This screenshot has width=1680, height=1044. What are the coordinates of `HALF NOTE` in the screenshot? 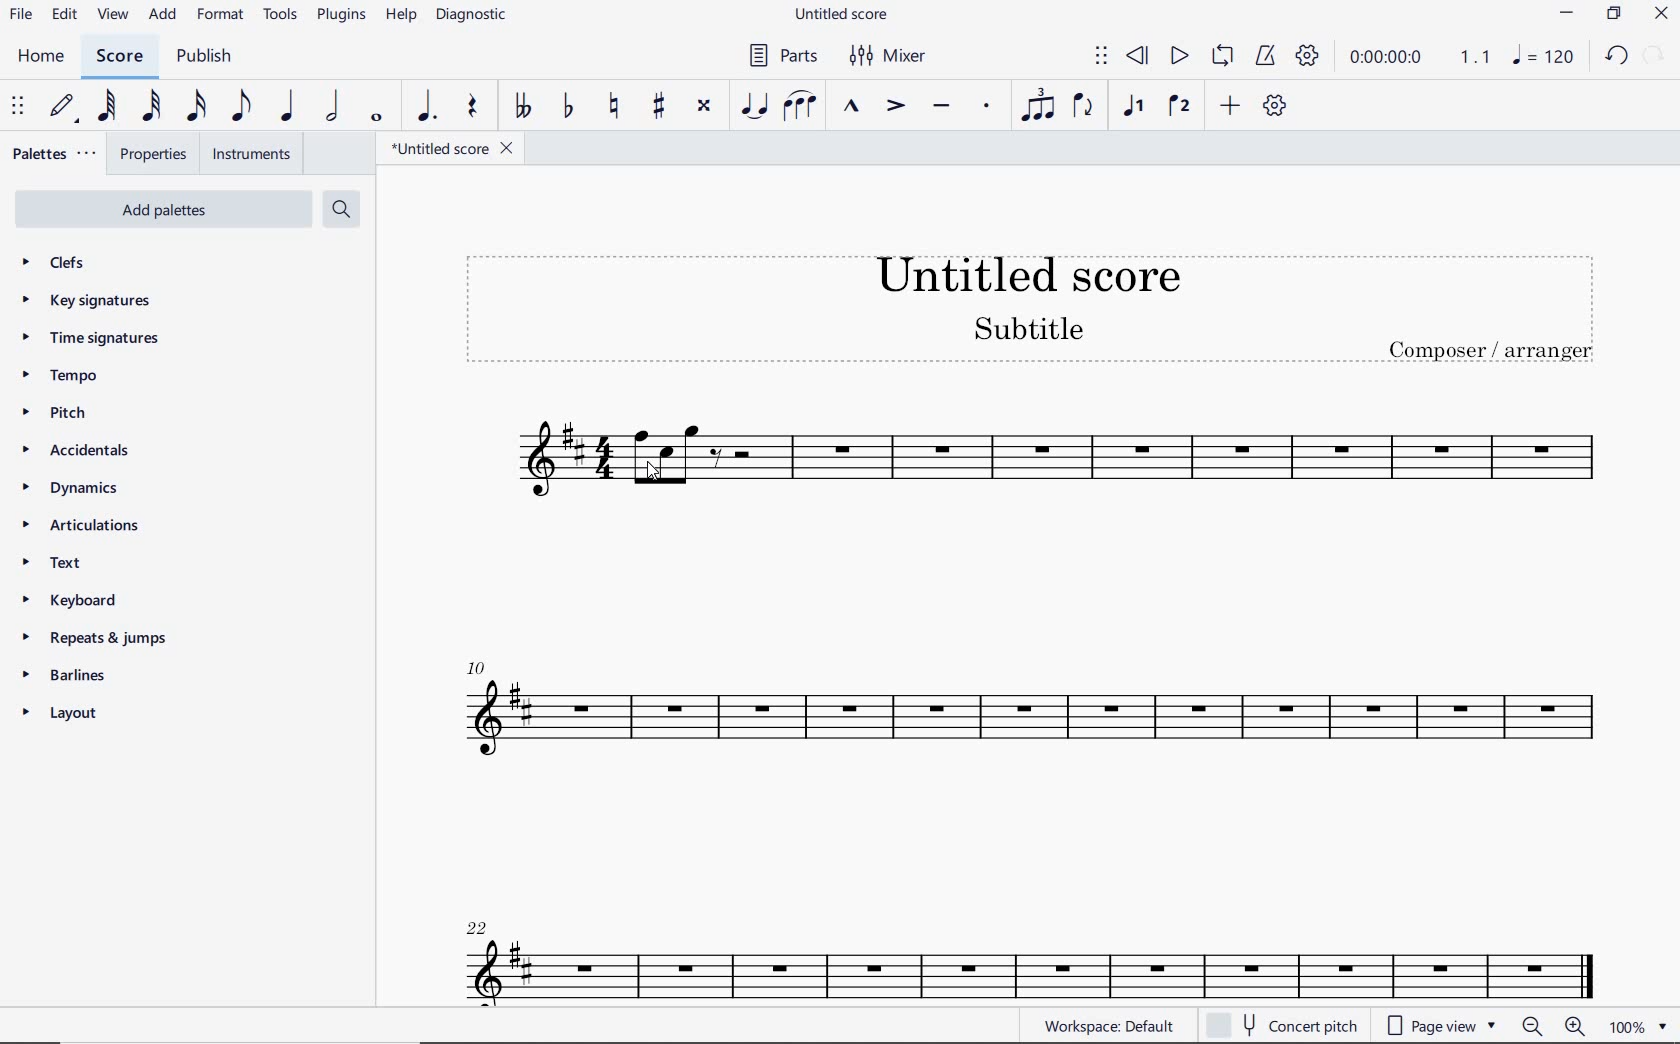 It's located at (333, 109).